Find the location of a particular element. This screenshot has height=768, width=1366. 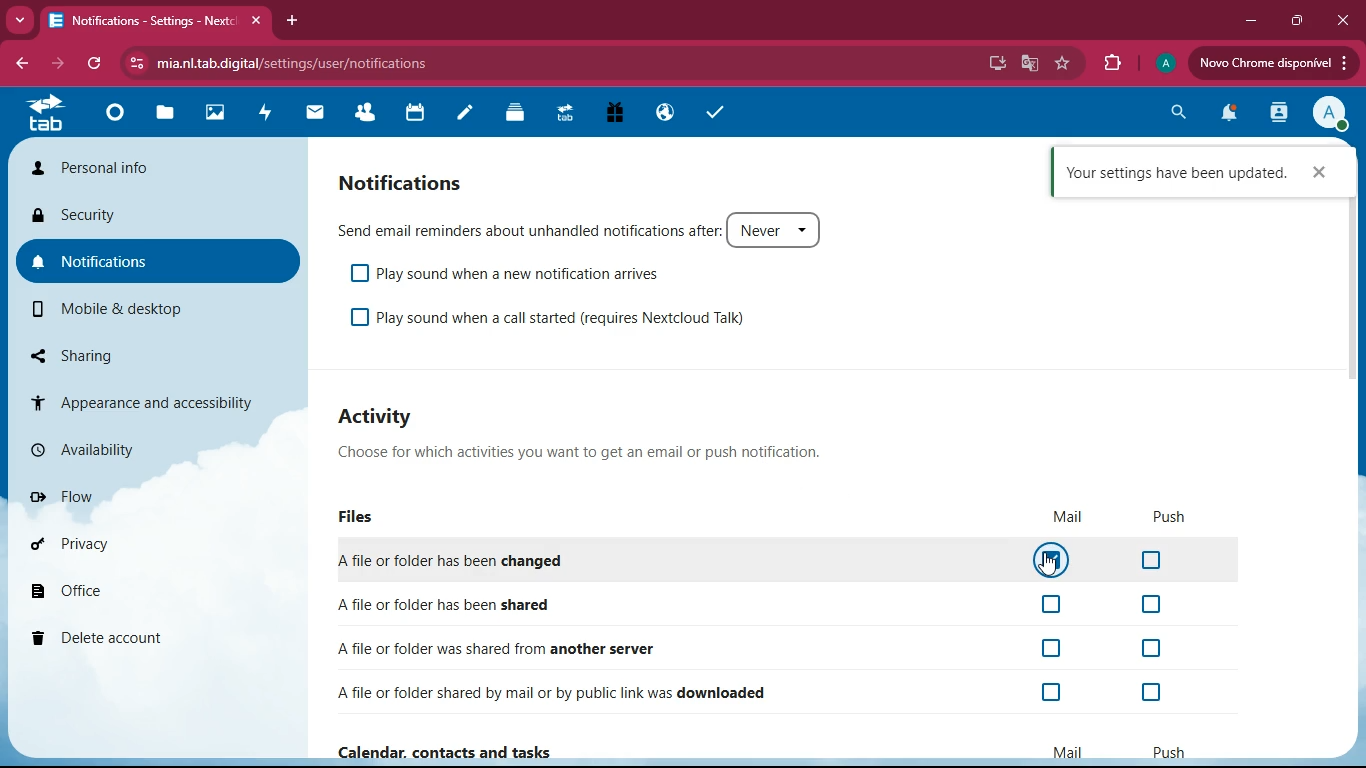

forward is located at coordinates (55, 64).